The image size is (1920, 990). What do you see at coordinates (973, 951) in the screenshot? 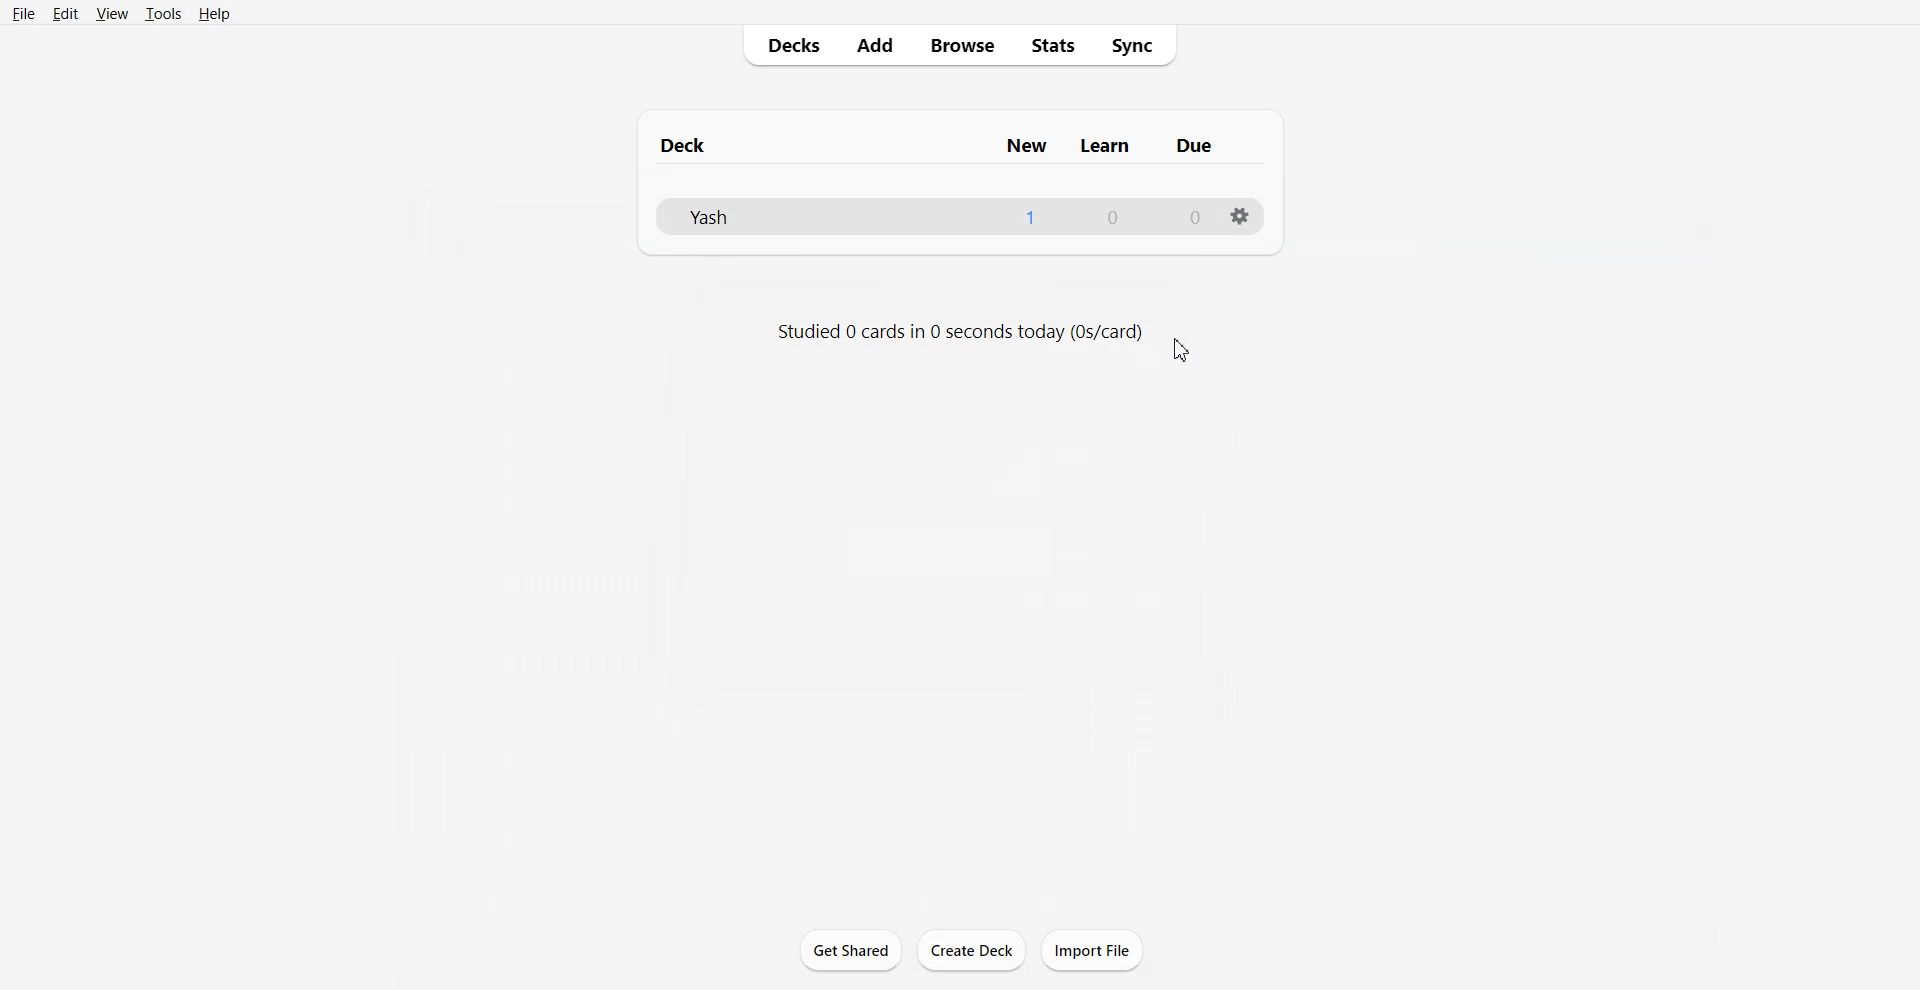
I see `Create Deck` at bounding box center [973, 951].